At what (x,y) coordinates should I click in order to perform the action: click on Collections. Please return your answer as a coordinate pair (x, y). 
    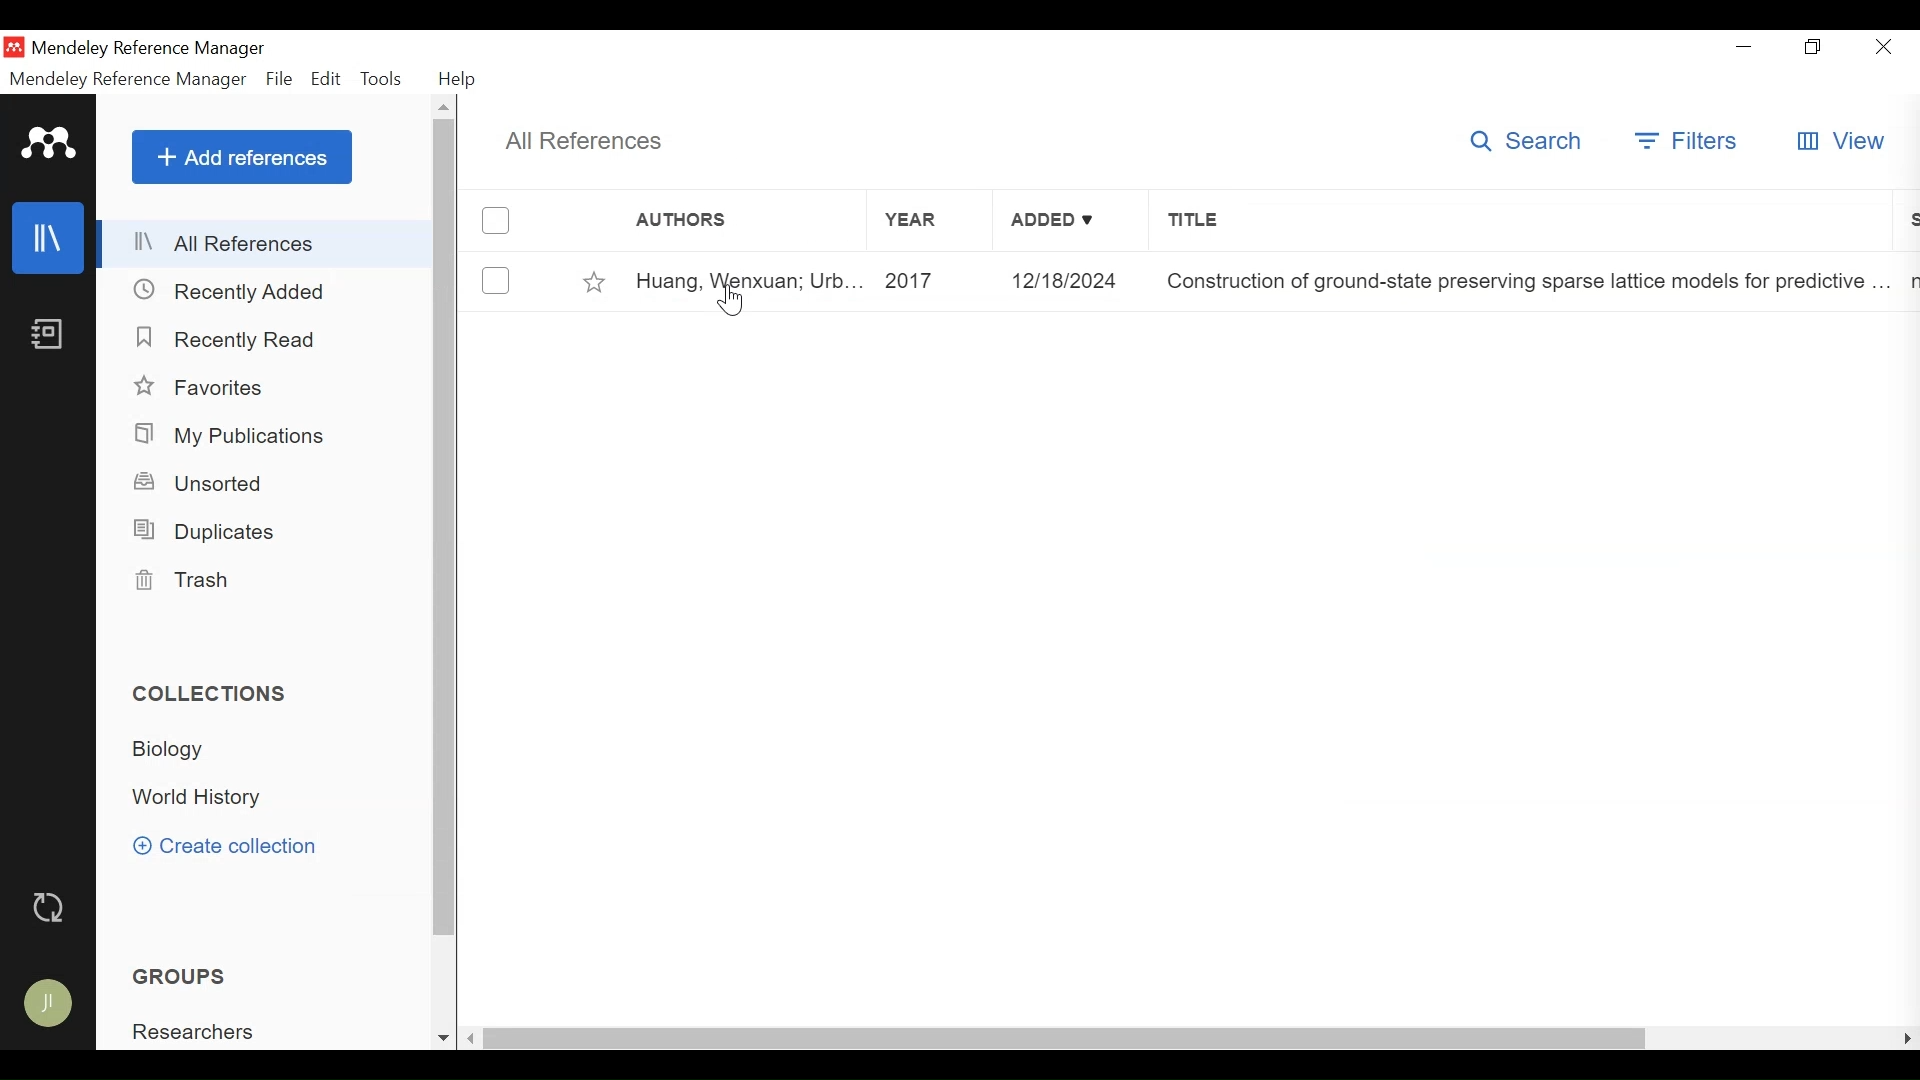
    Looking at the image, I should click on (213, 692).